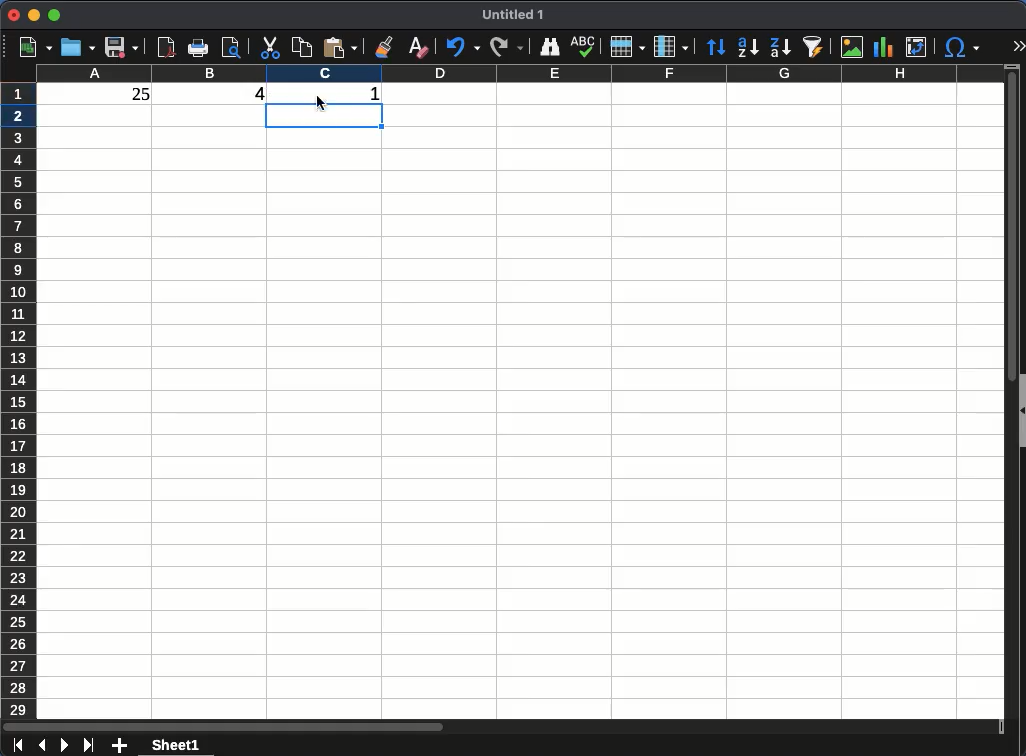 This screenshot has width=1026, height=756. What do you see at coordinates (248, 95) in the screenshot?
I see `4` at bounding box center [248, 95].